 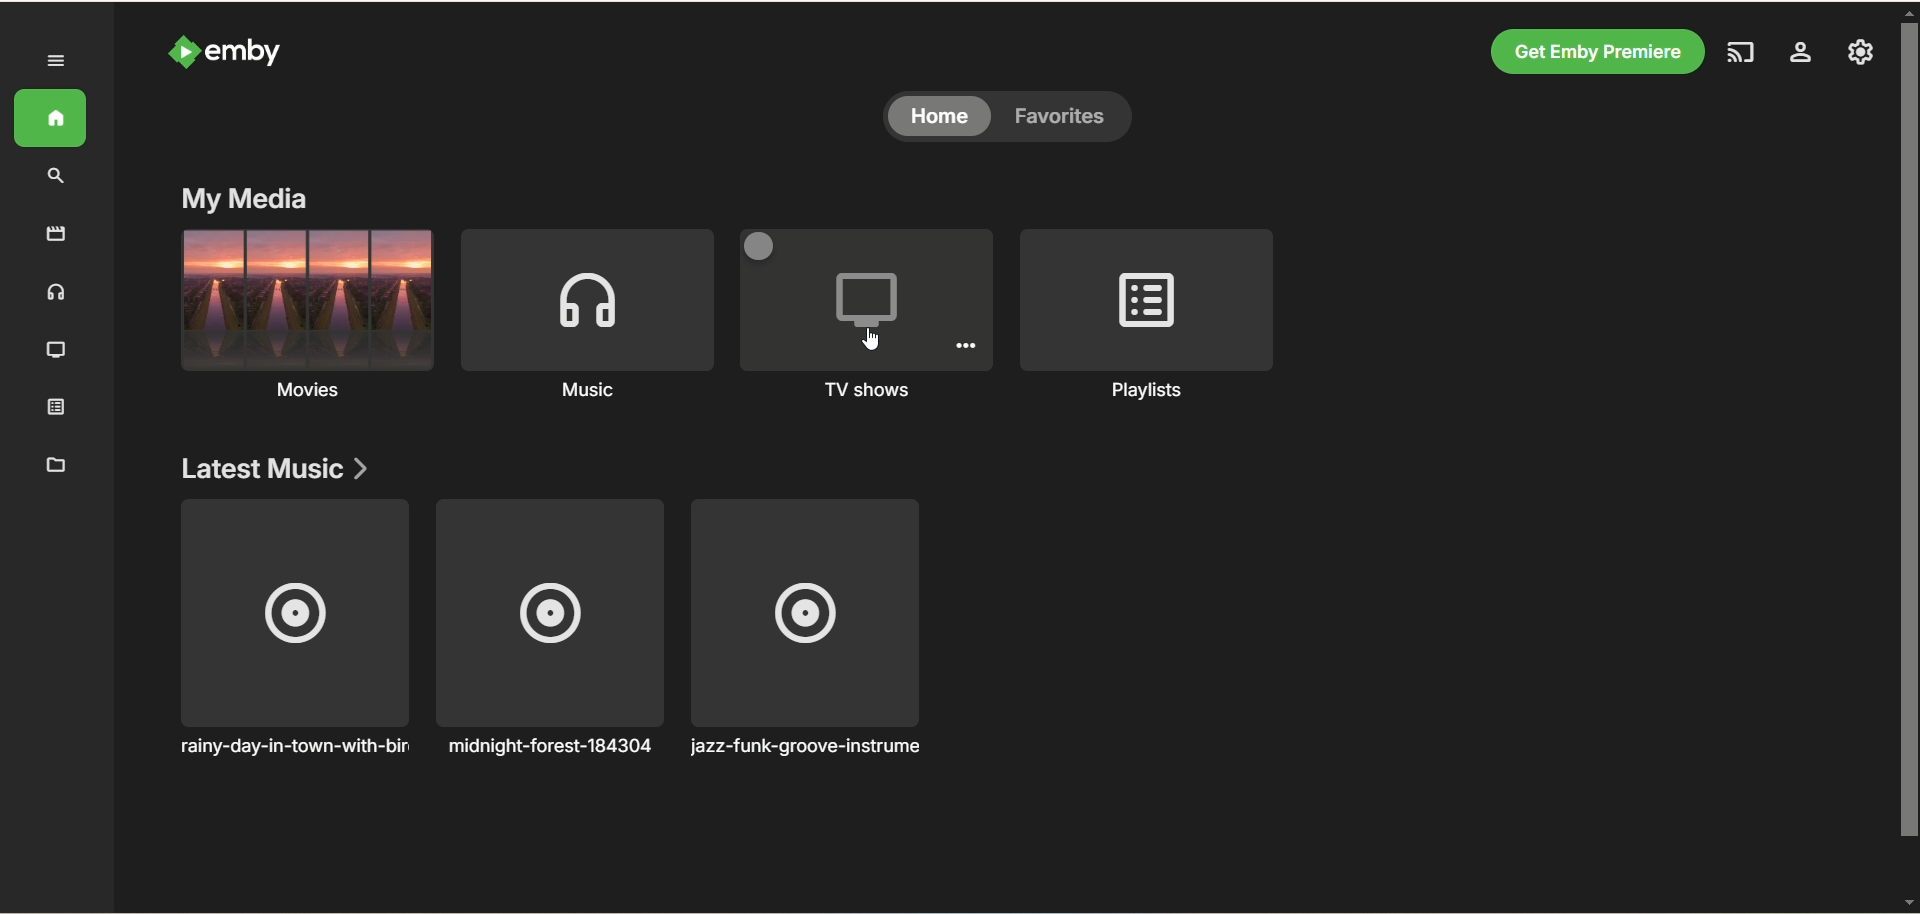 I want to click on movies, so click(x=55, y=233).